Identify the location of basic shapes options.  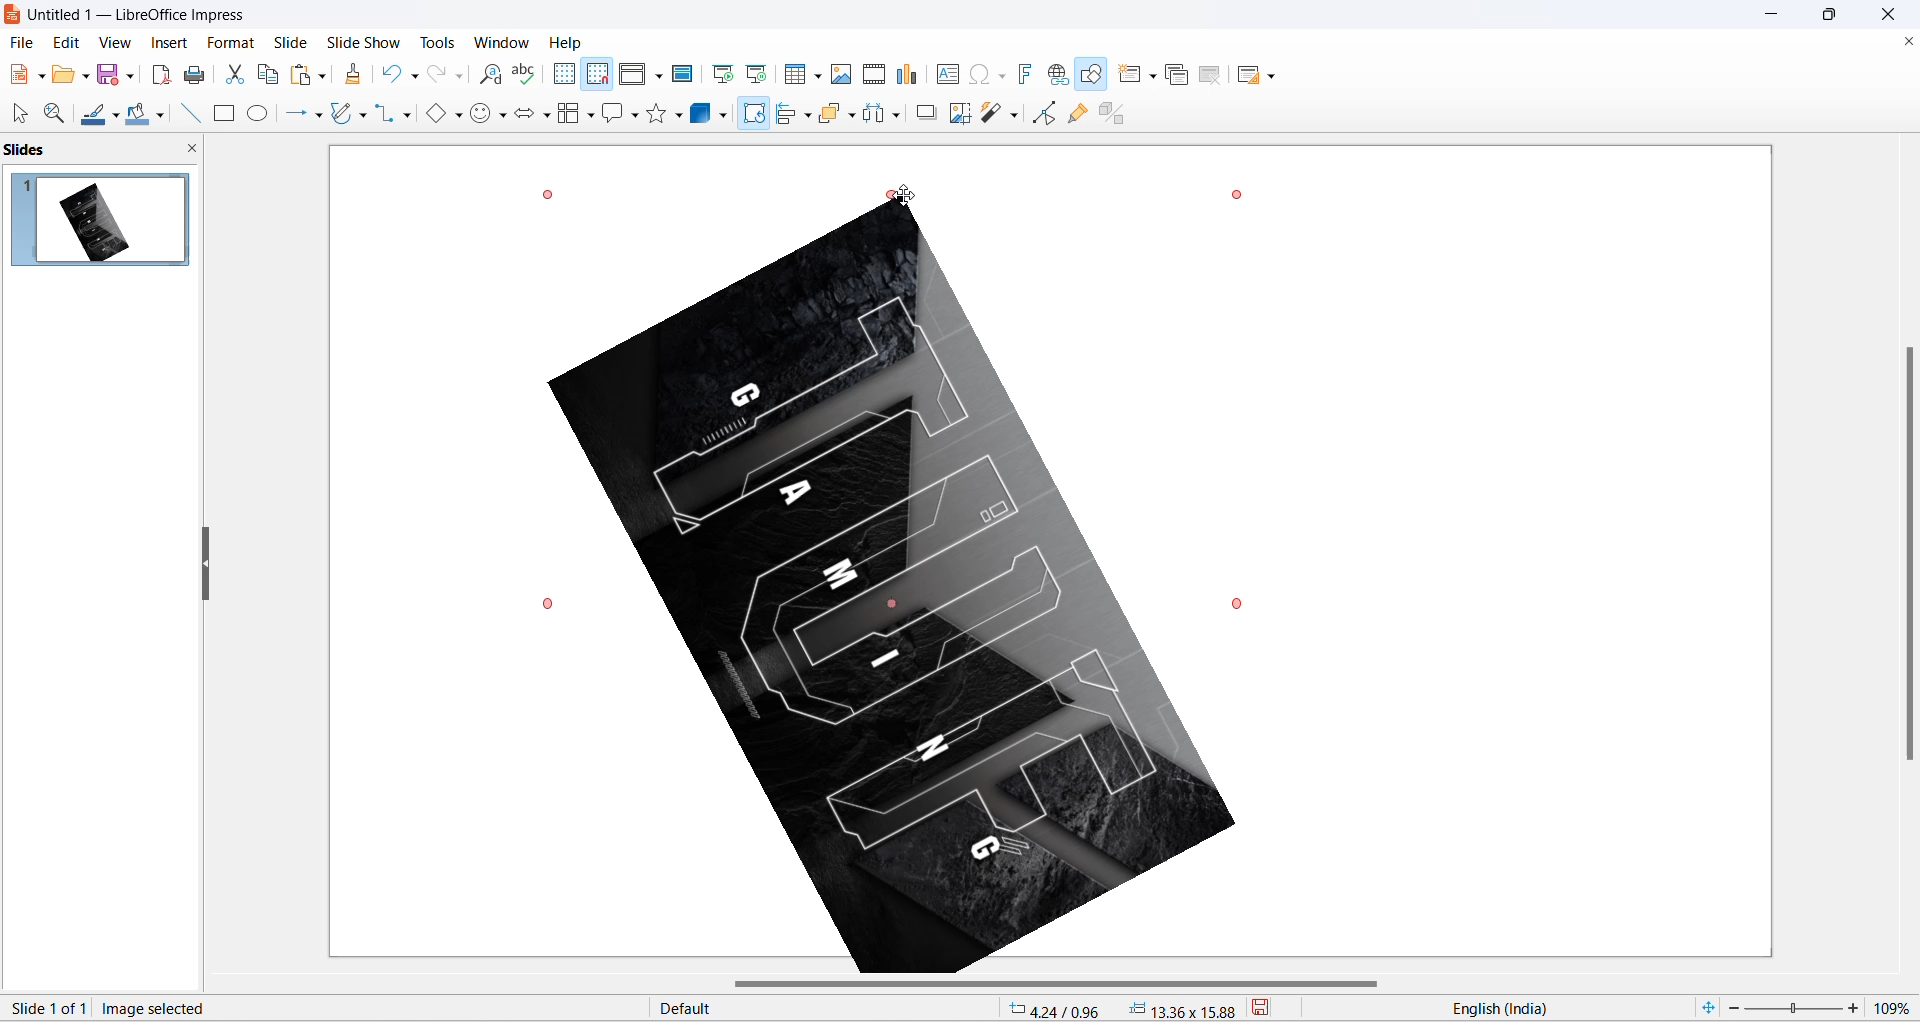
(457, 114).